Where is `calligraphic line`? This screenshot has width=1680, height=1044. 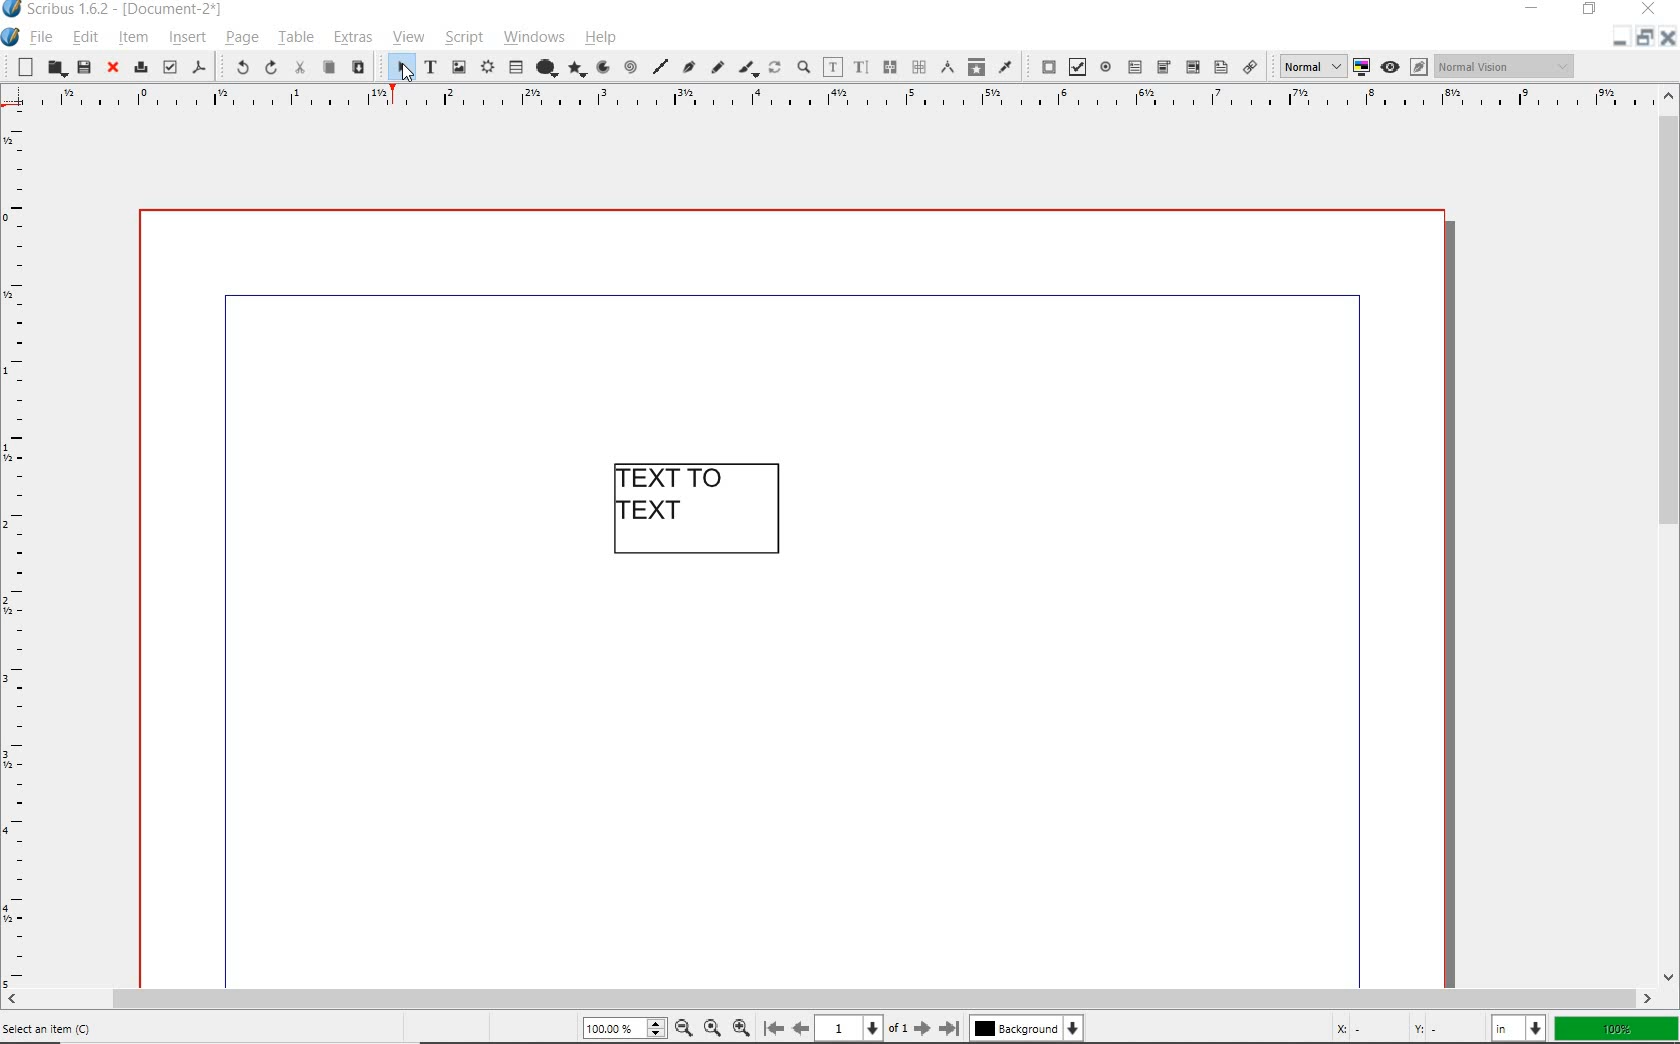
calligraphic line is located at coordinates (749, 67).